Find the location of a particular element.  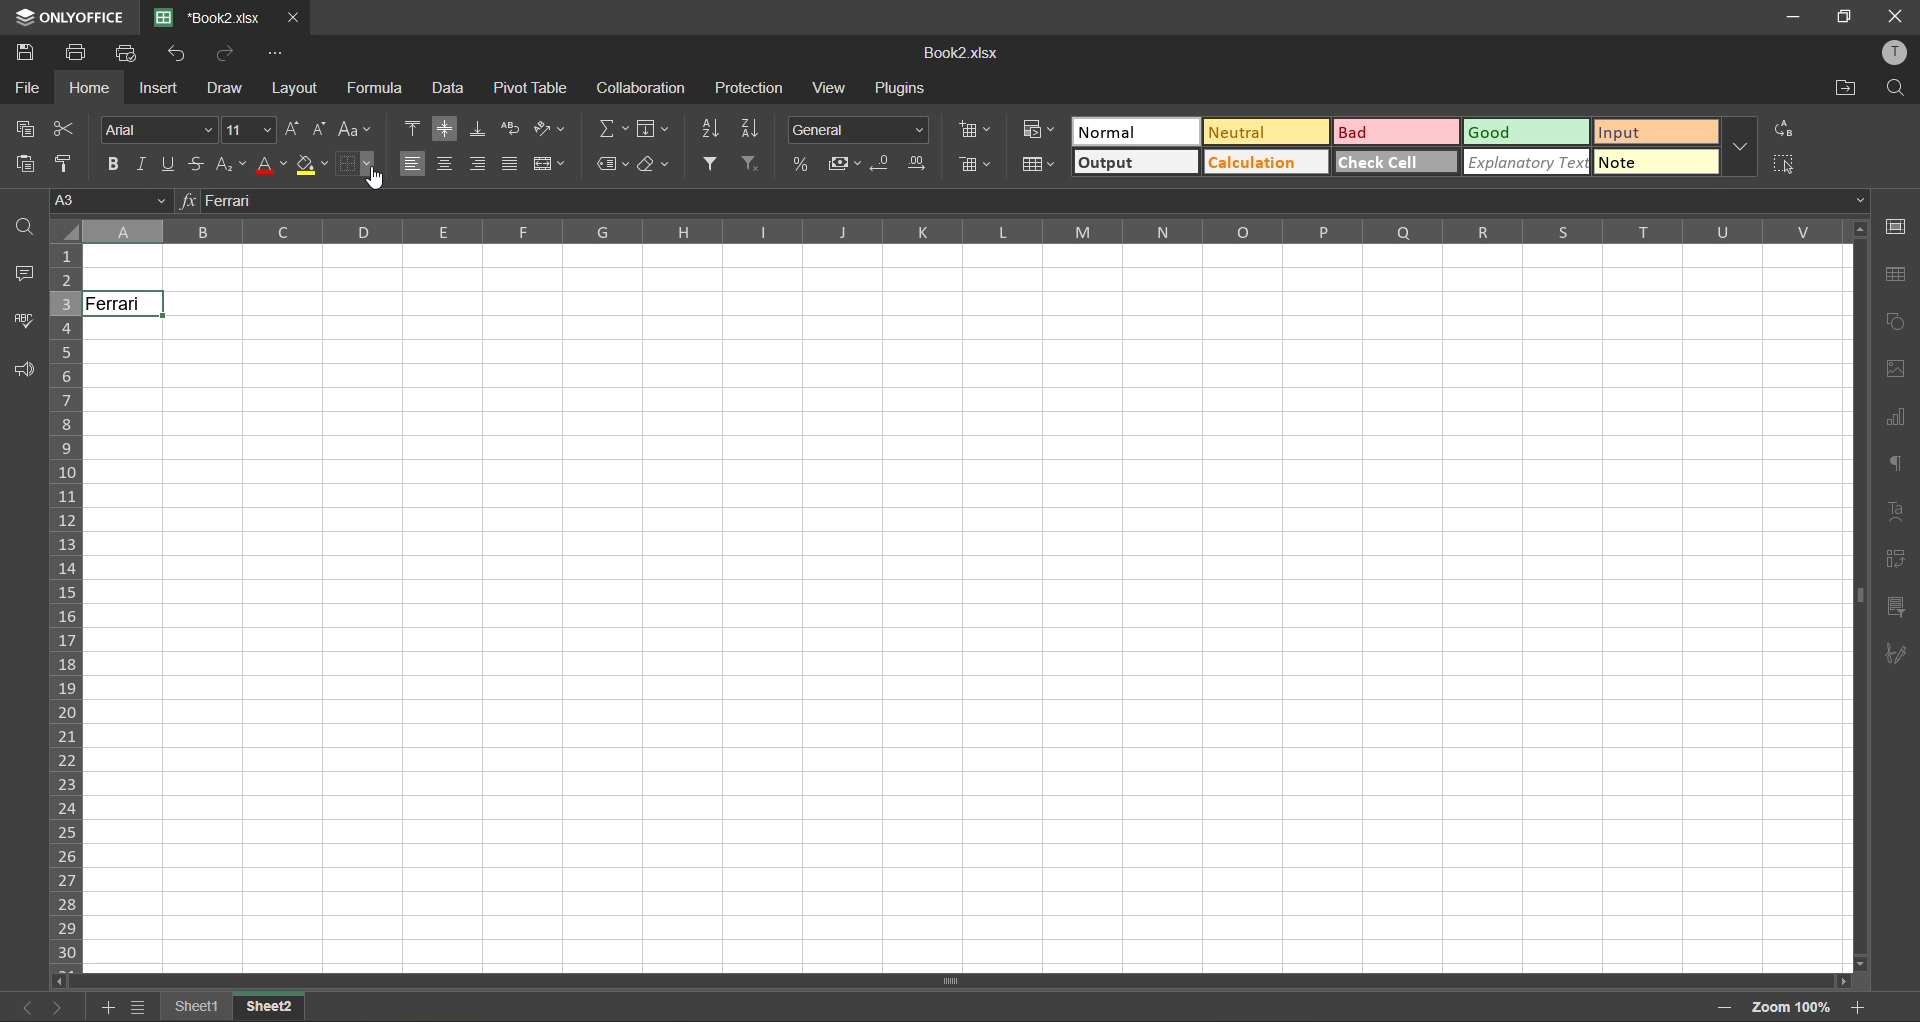

undo is located at coordinates (177, 54).